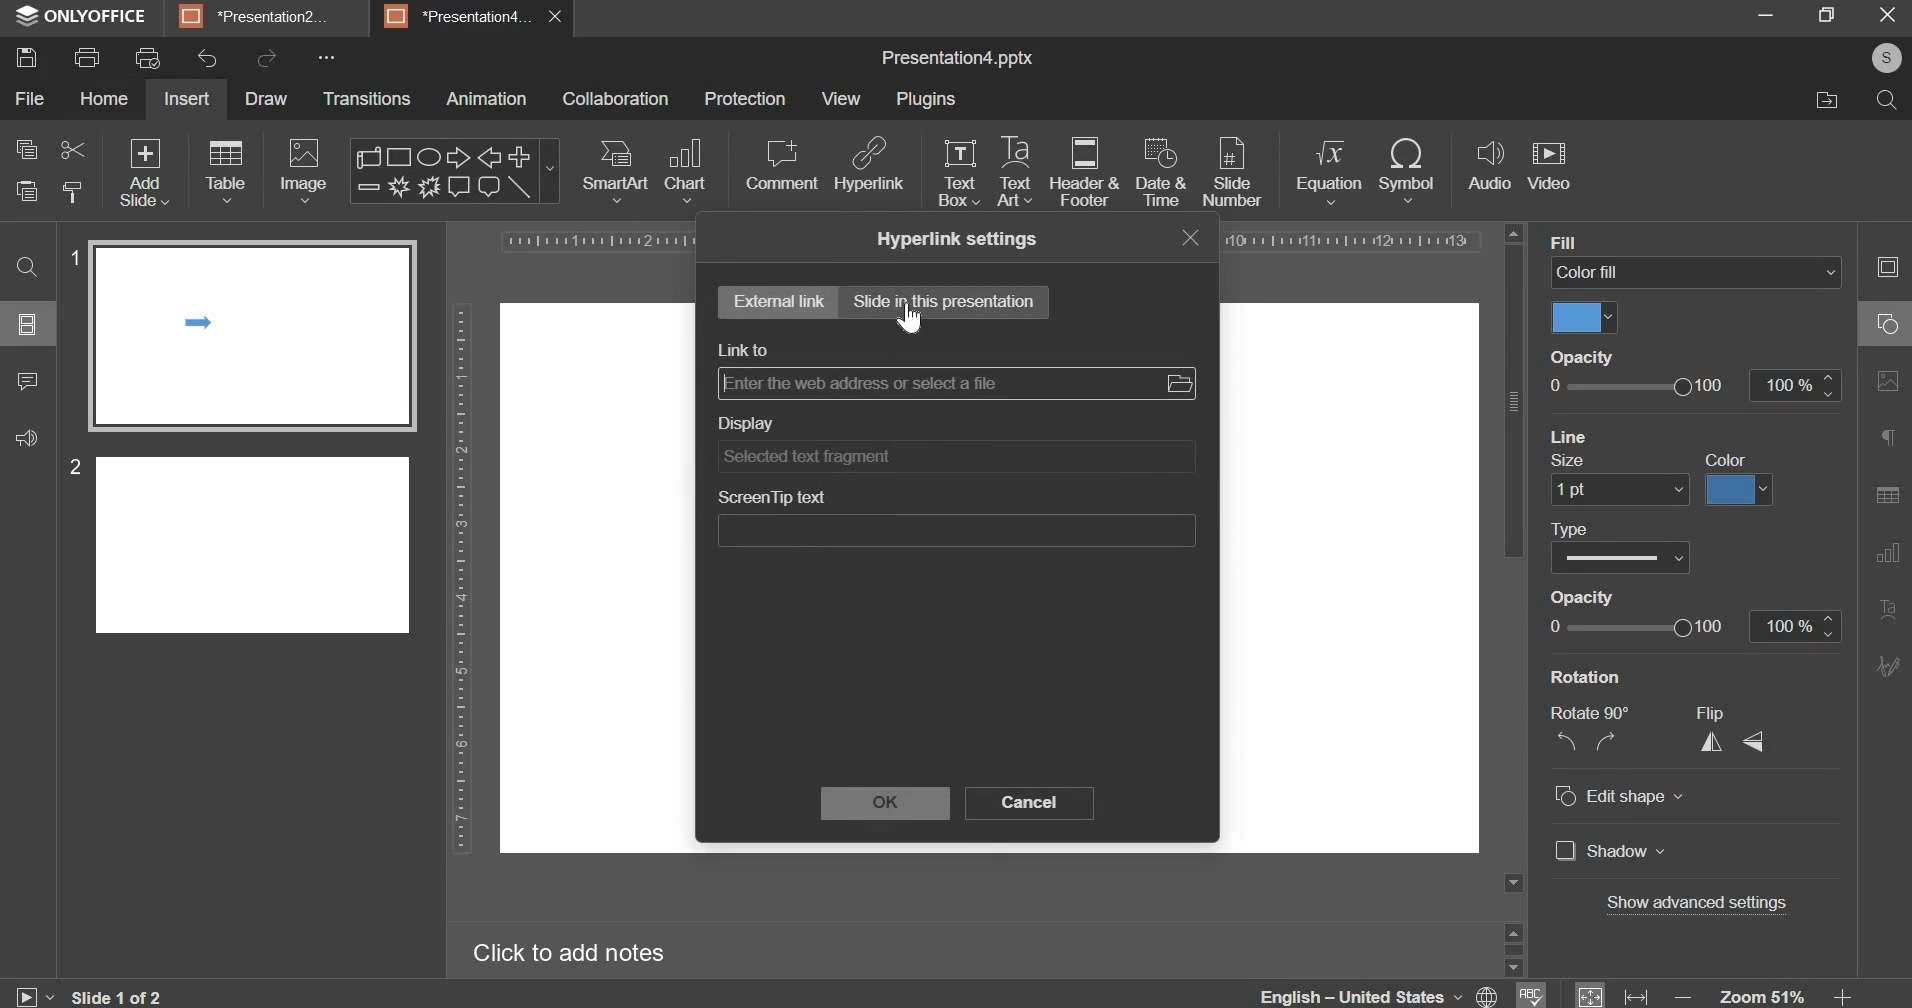 Image resolution: width=1912 pixels, height=1008 pixels. I want to click on color fill, so click(1580, 320).